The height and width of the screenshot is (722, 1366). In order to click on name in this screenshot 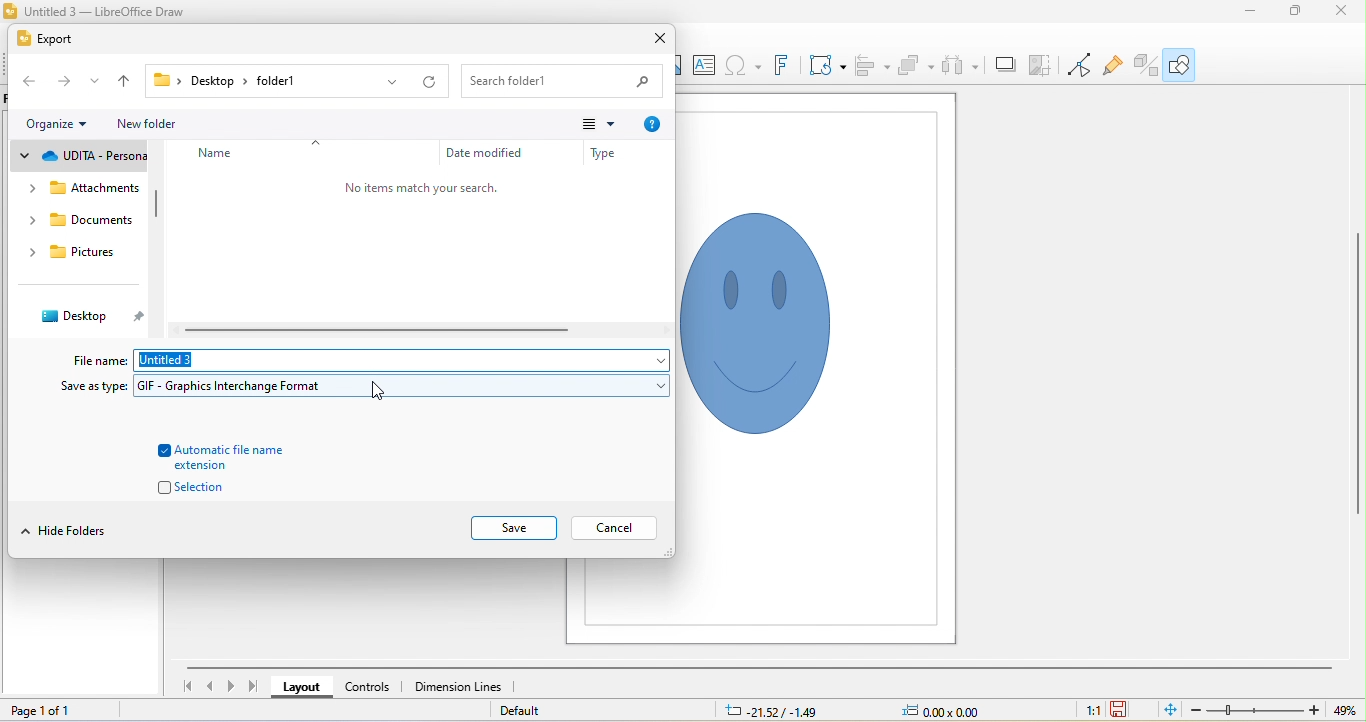, I will do `click(219, 156)`.